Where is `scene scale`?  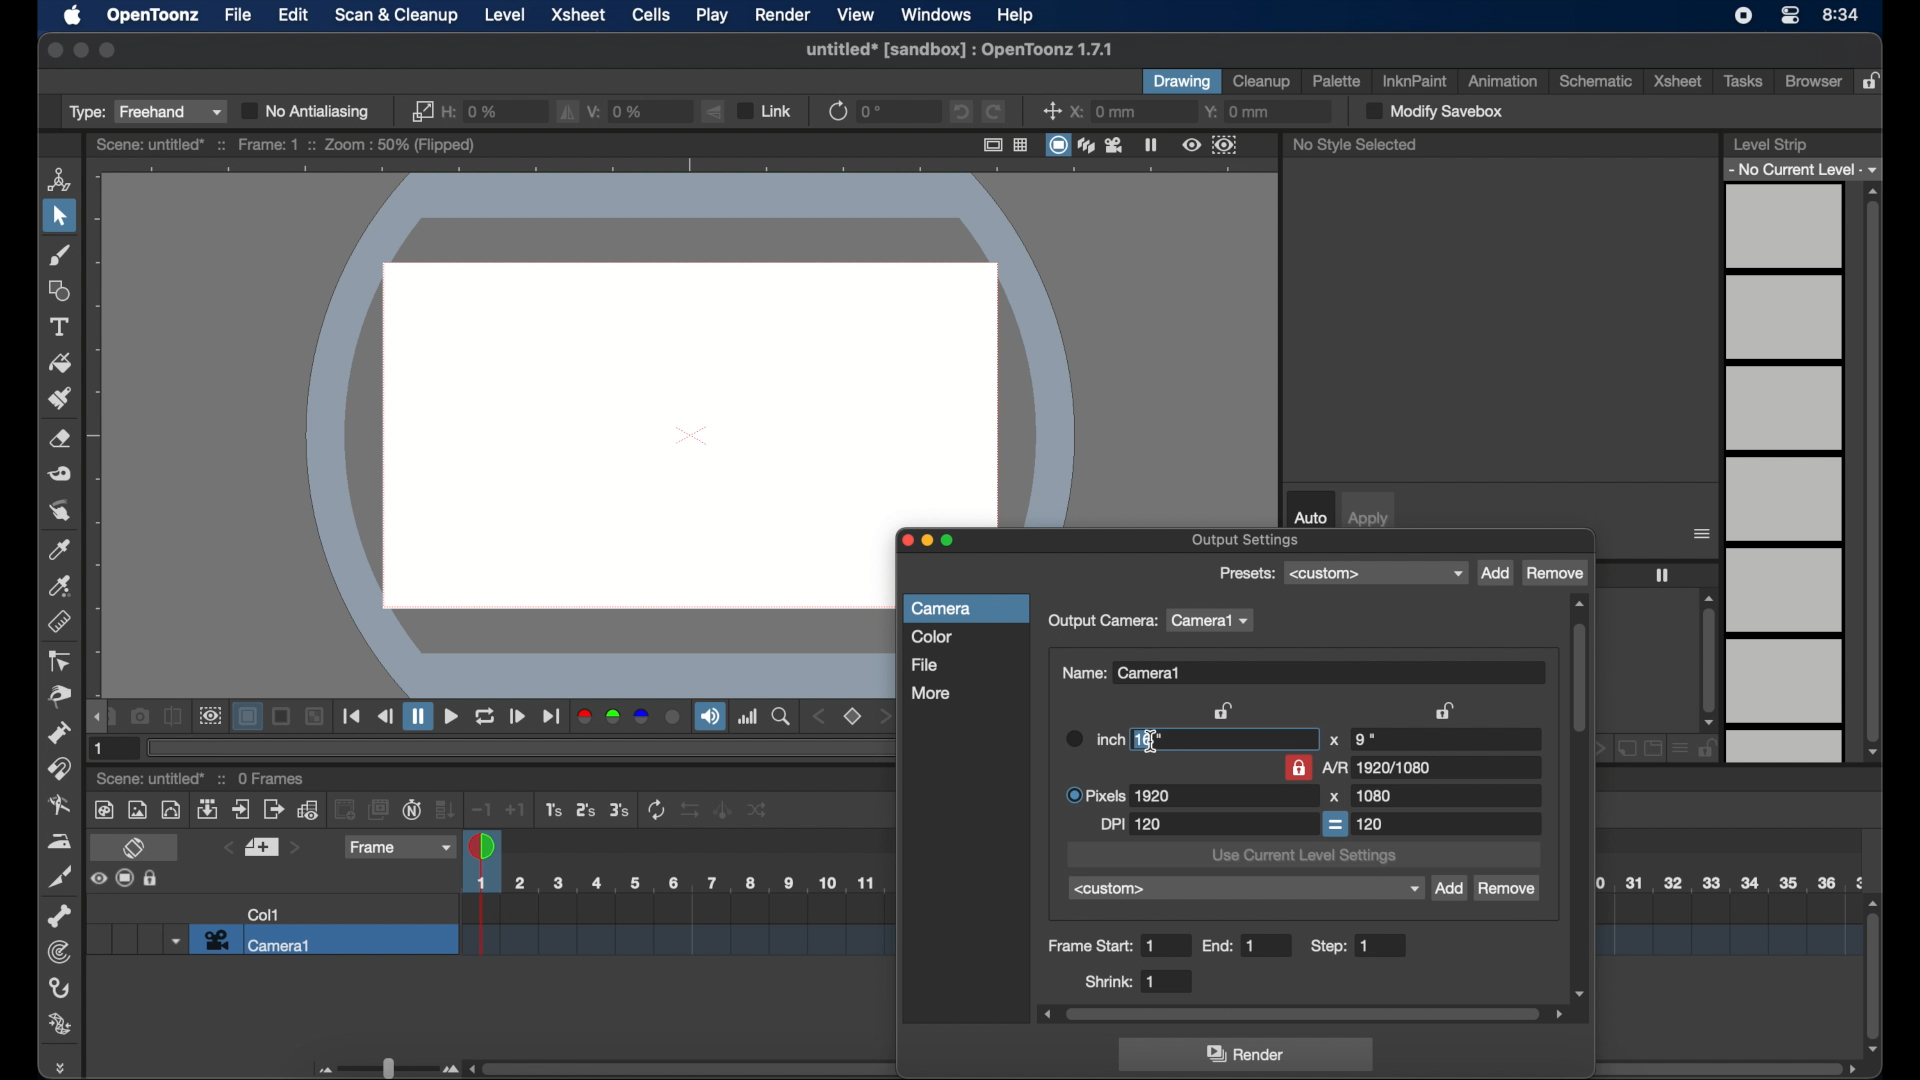
scene scale is located at coordinates (672, 883).